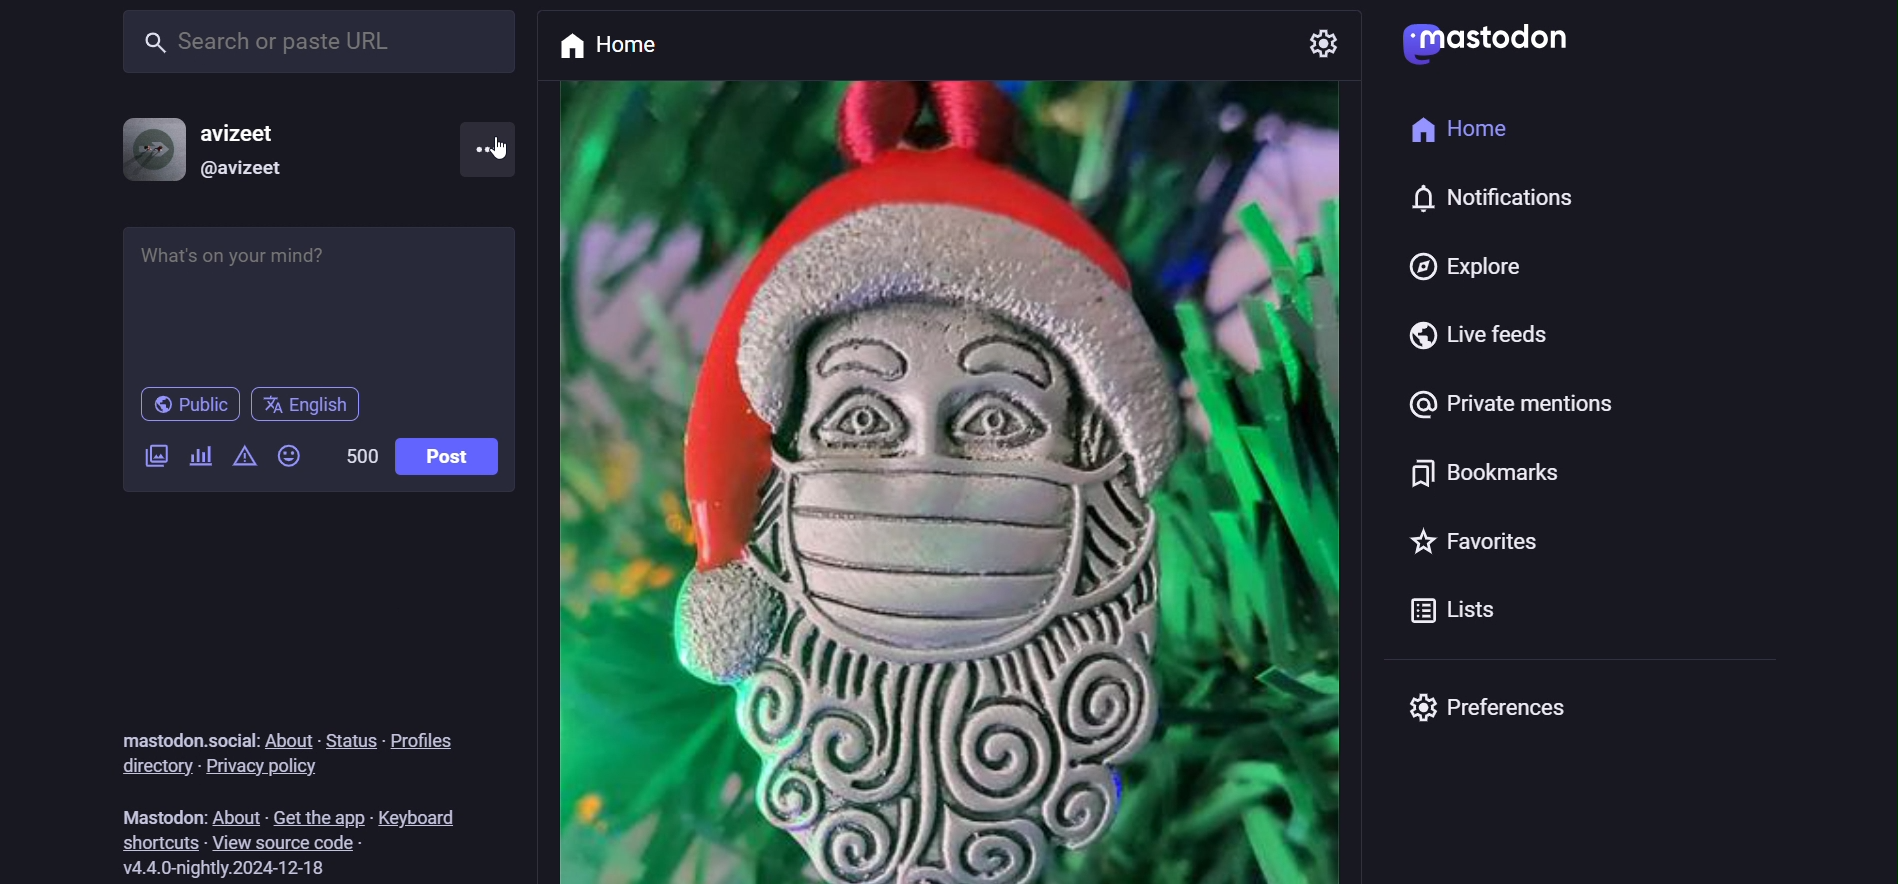 Image resolution: width=1898 pixels, height=884 pixels. Describe the element at coordinates (320, 300) in the screenshot. I see `whats on your mind` at that location.